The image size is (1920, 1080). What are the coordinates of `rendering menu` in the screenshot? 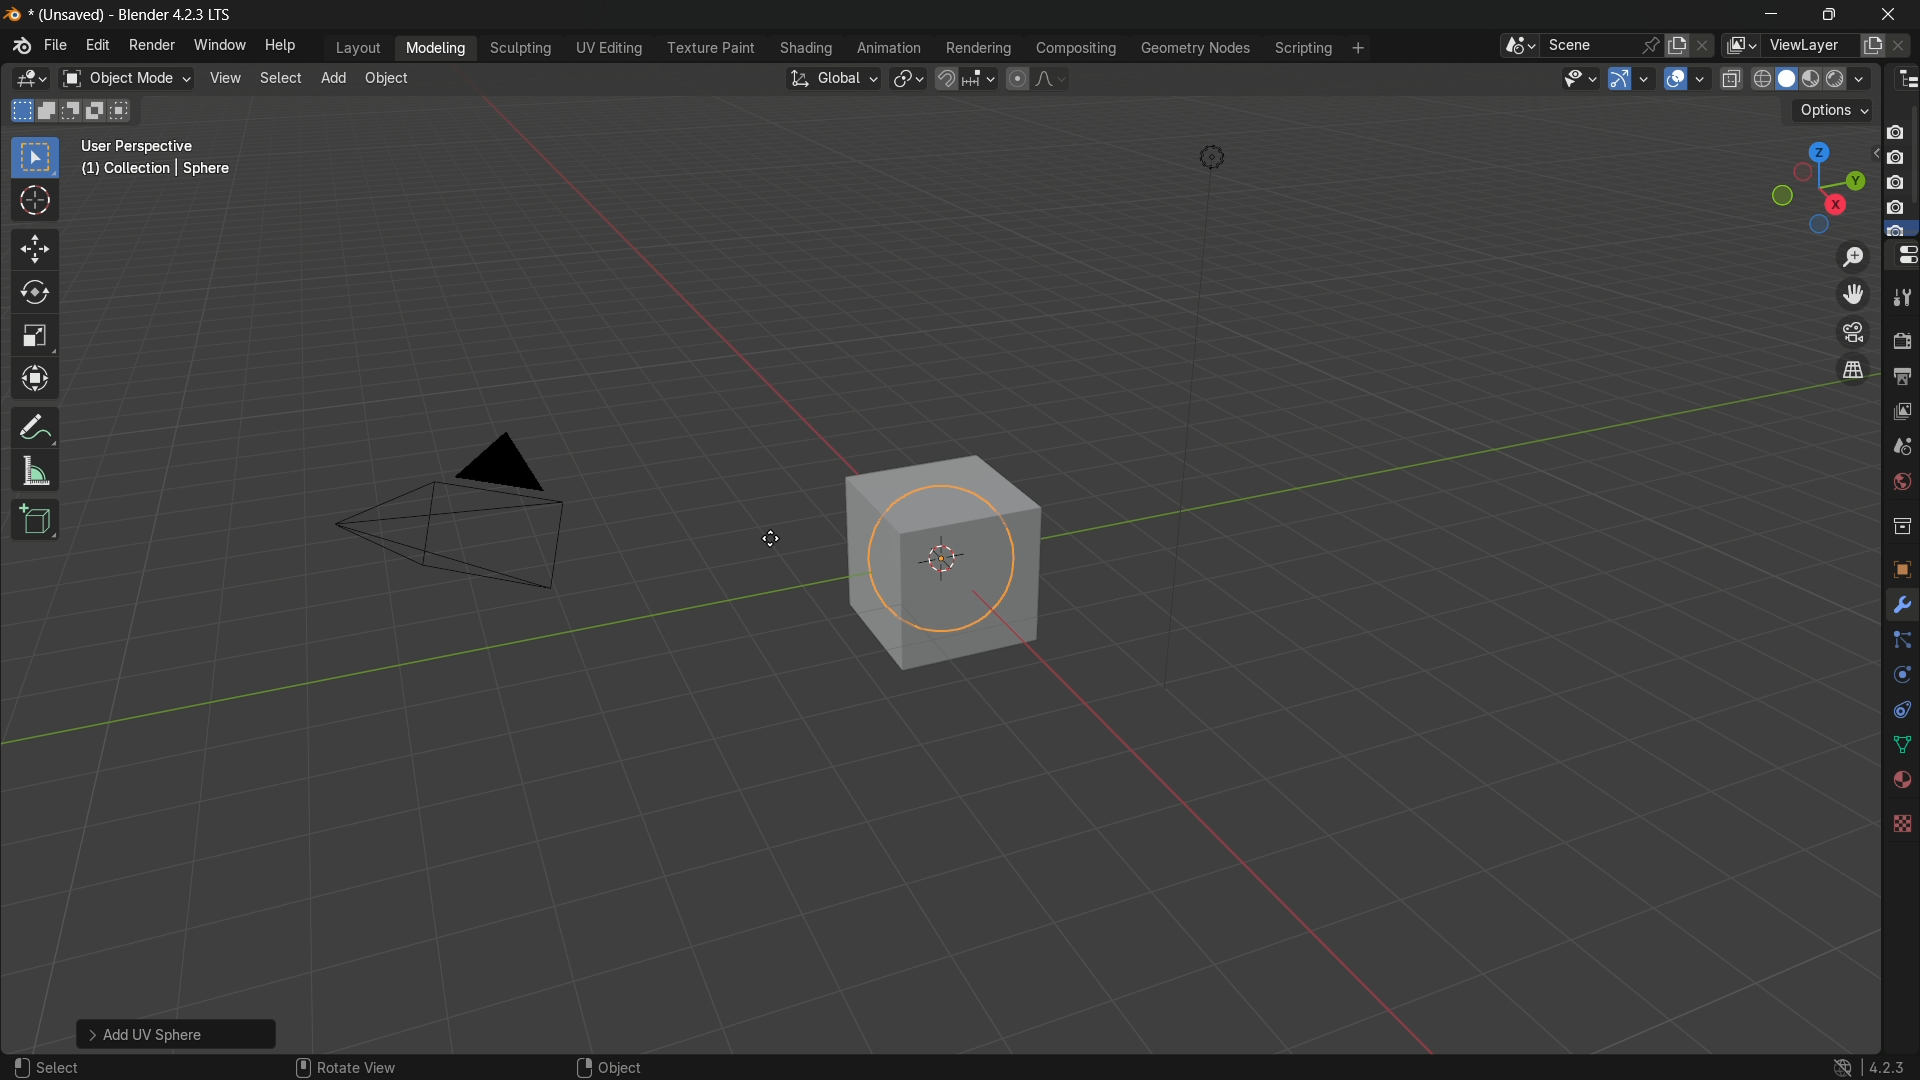 It's located at (979, 47).